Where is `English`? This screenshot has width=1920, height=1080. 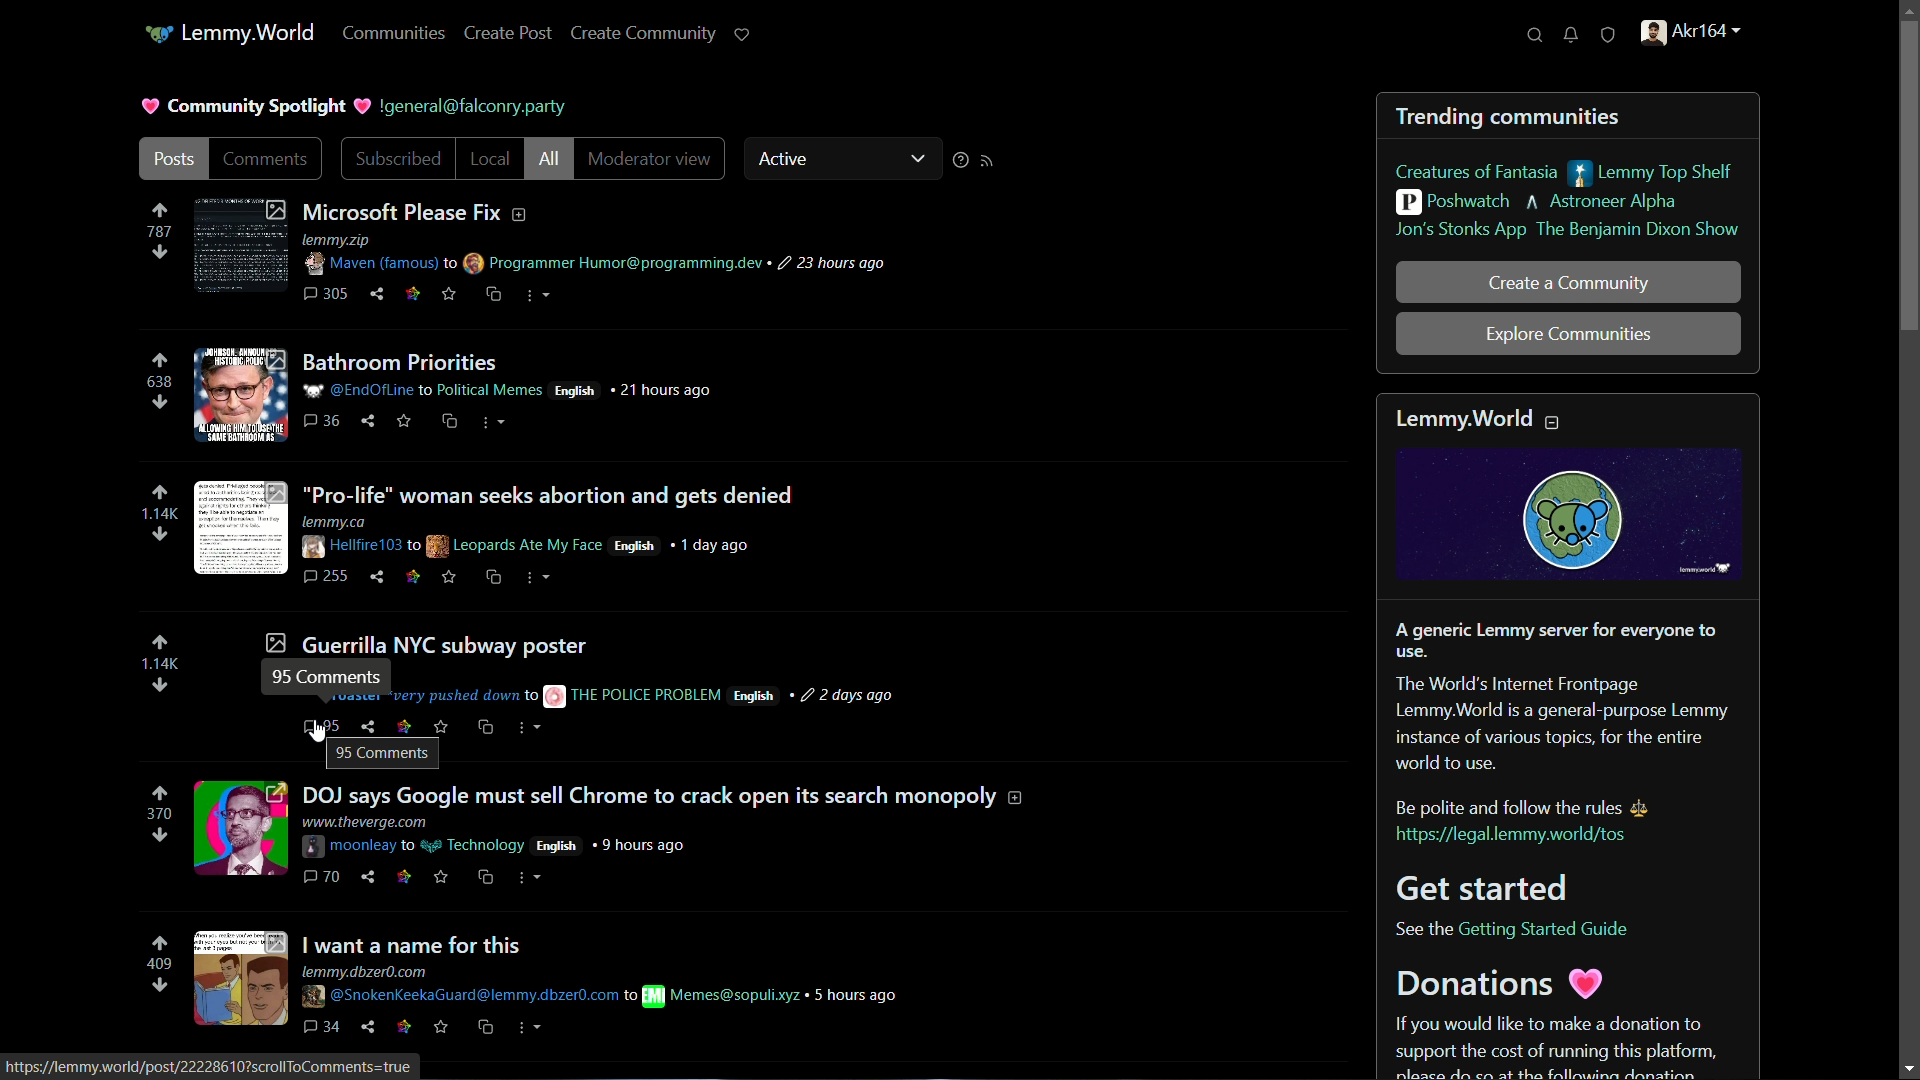
English is located at coordinates (578, 390).